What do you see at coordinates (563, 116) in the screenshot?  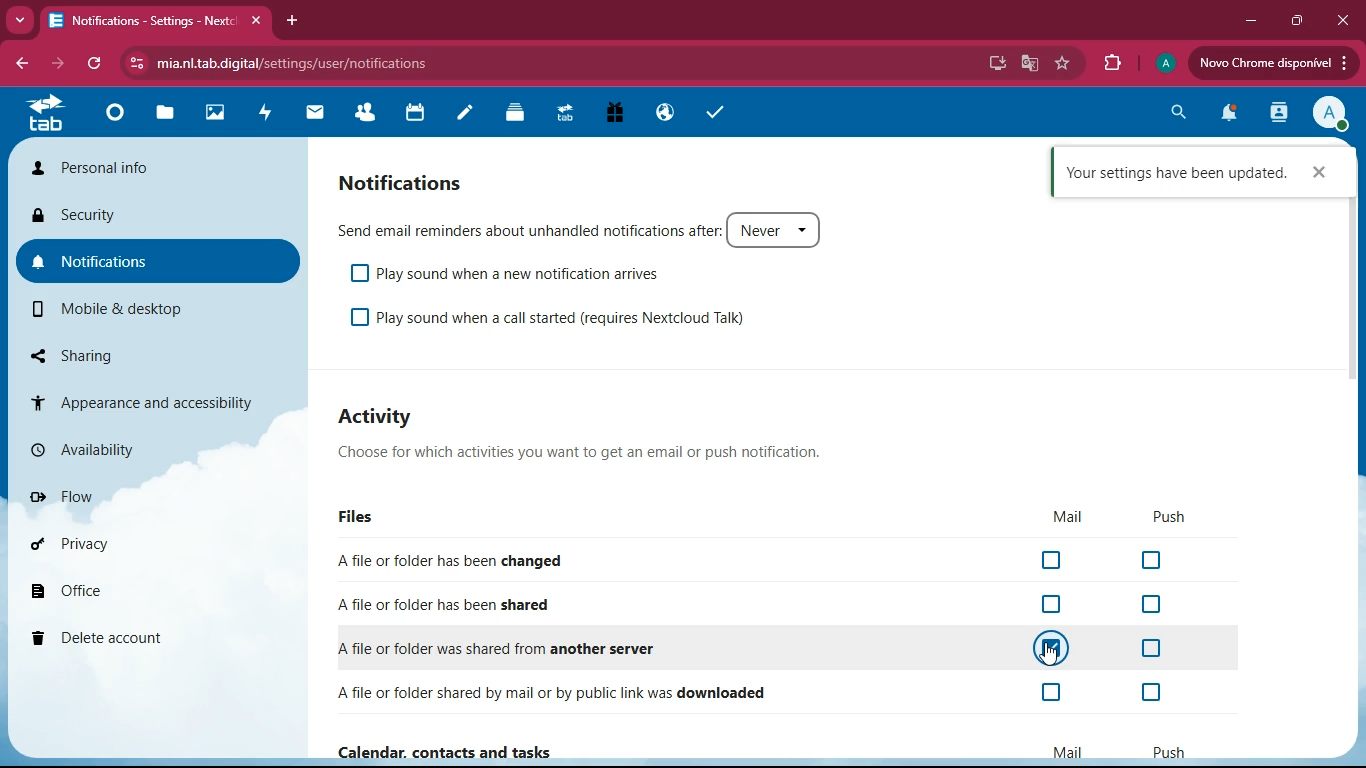 I see `tab` at bounding box center [563, 116].